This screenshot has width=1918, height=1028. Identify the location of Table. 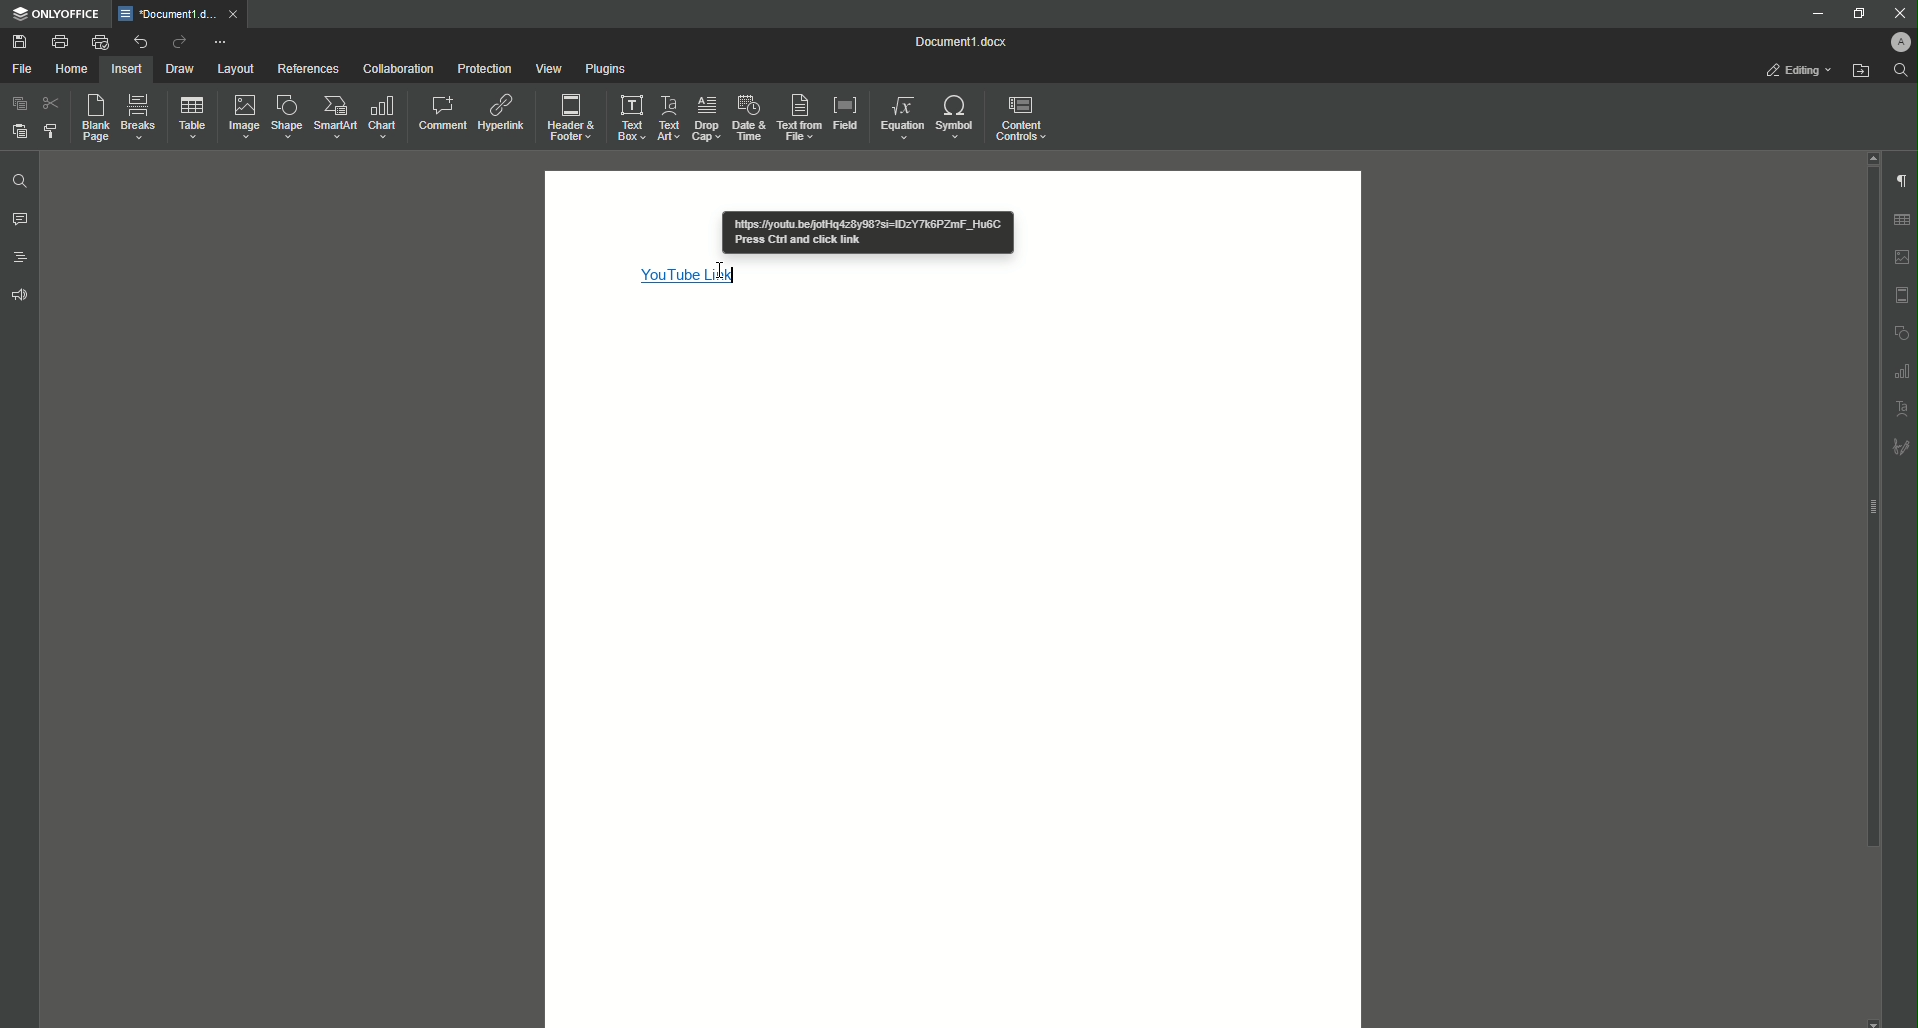
(194, 118).